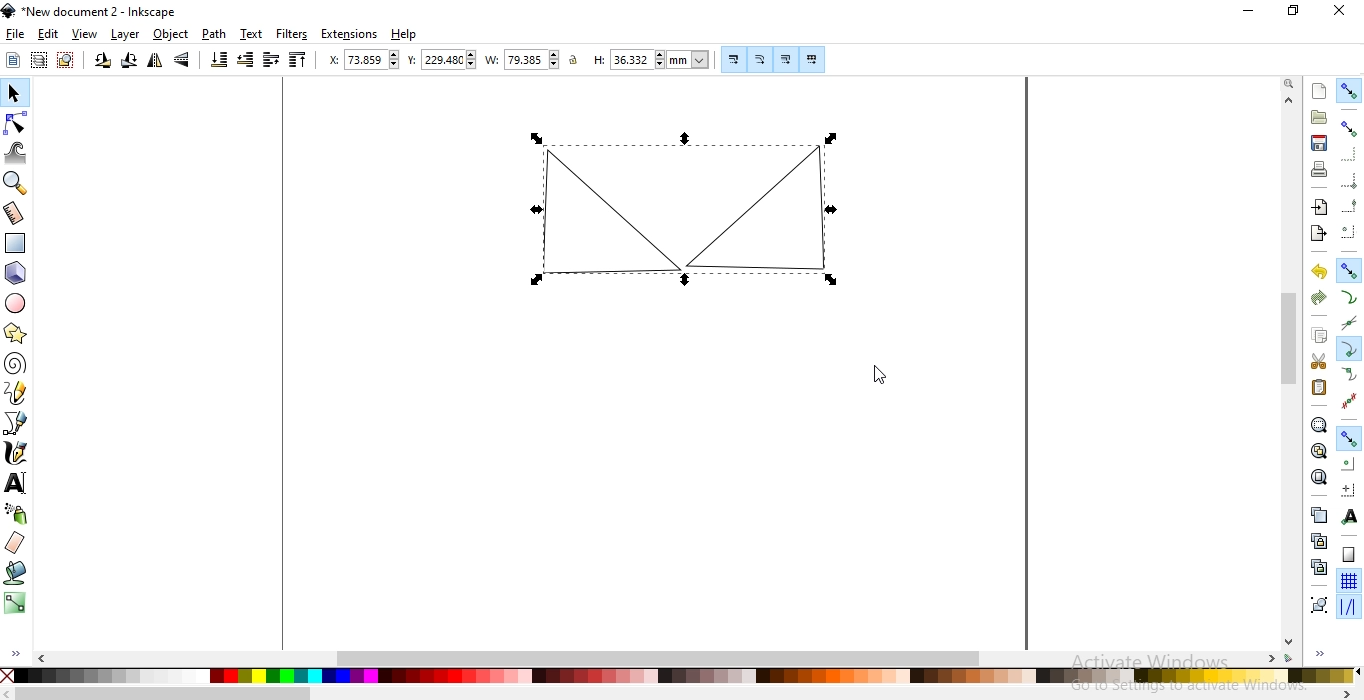 The height and width of the screenshot is (700, 1364). What do you see at coordinates (49, 34) in the screenshot?
I see `edit` at bounding box center [49, 34].